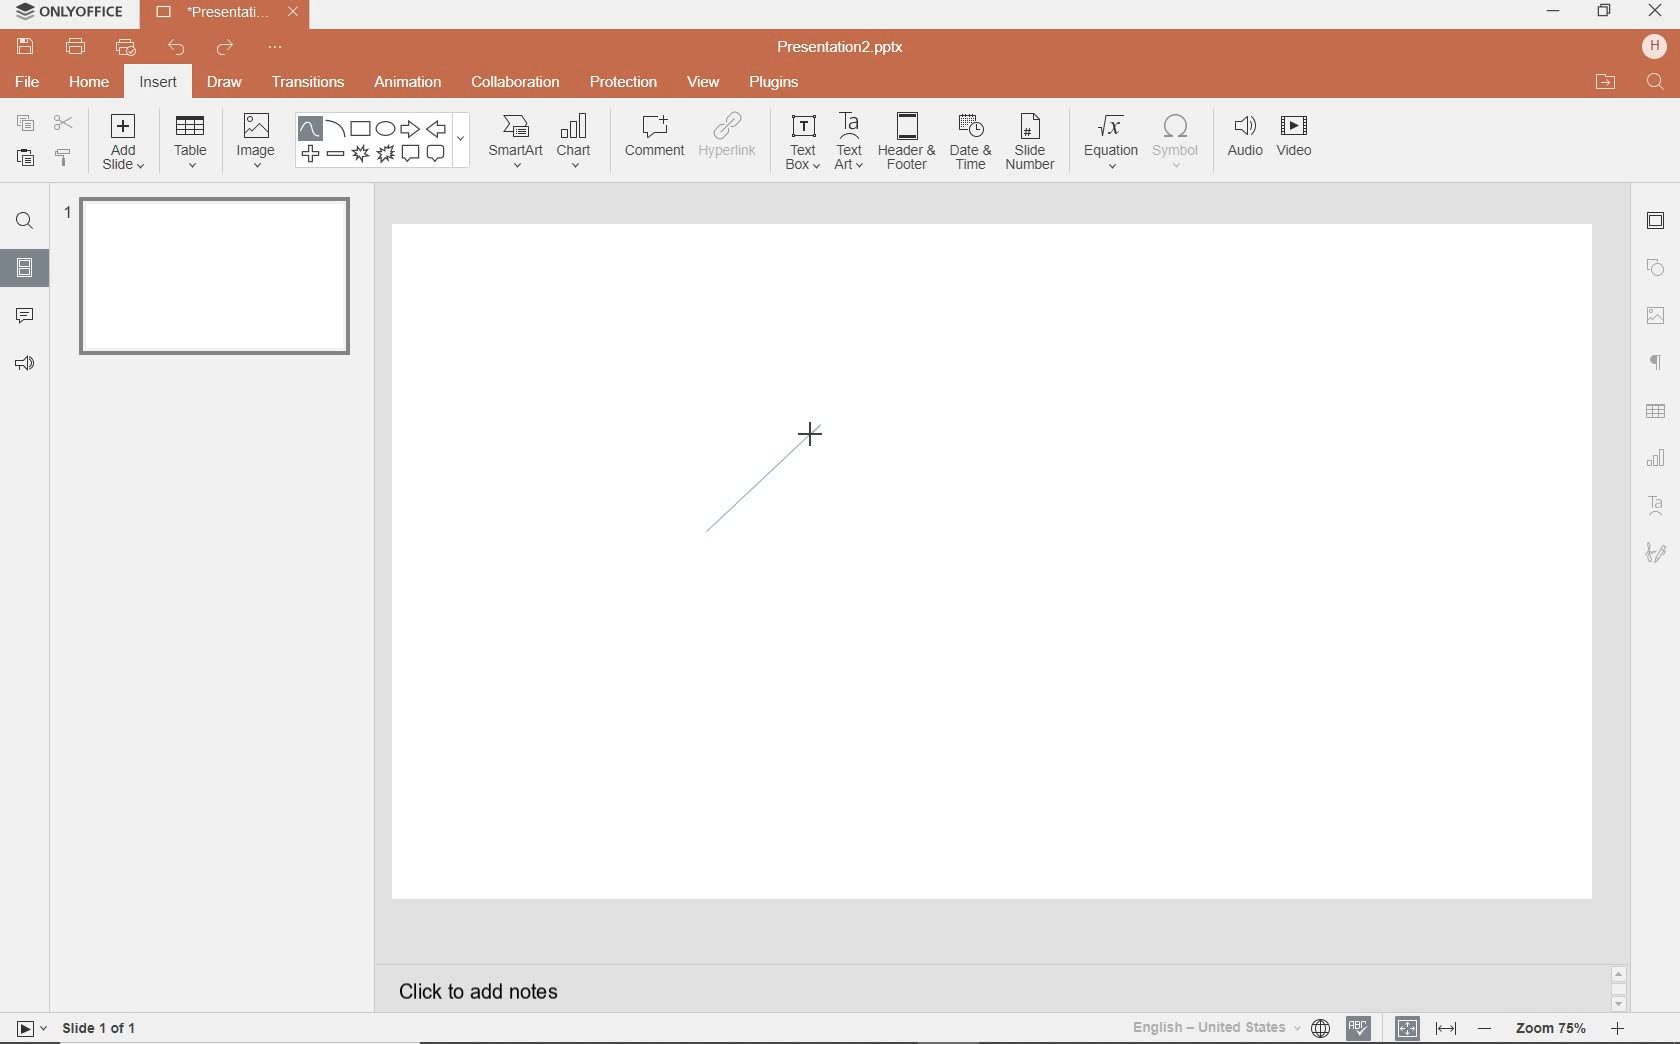 The width and height of the screenshot is (1680, 1044). Describe the element at coordinates (1553, 12) in the screenshot. I see `MINIMIZE` at that location.